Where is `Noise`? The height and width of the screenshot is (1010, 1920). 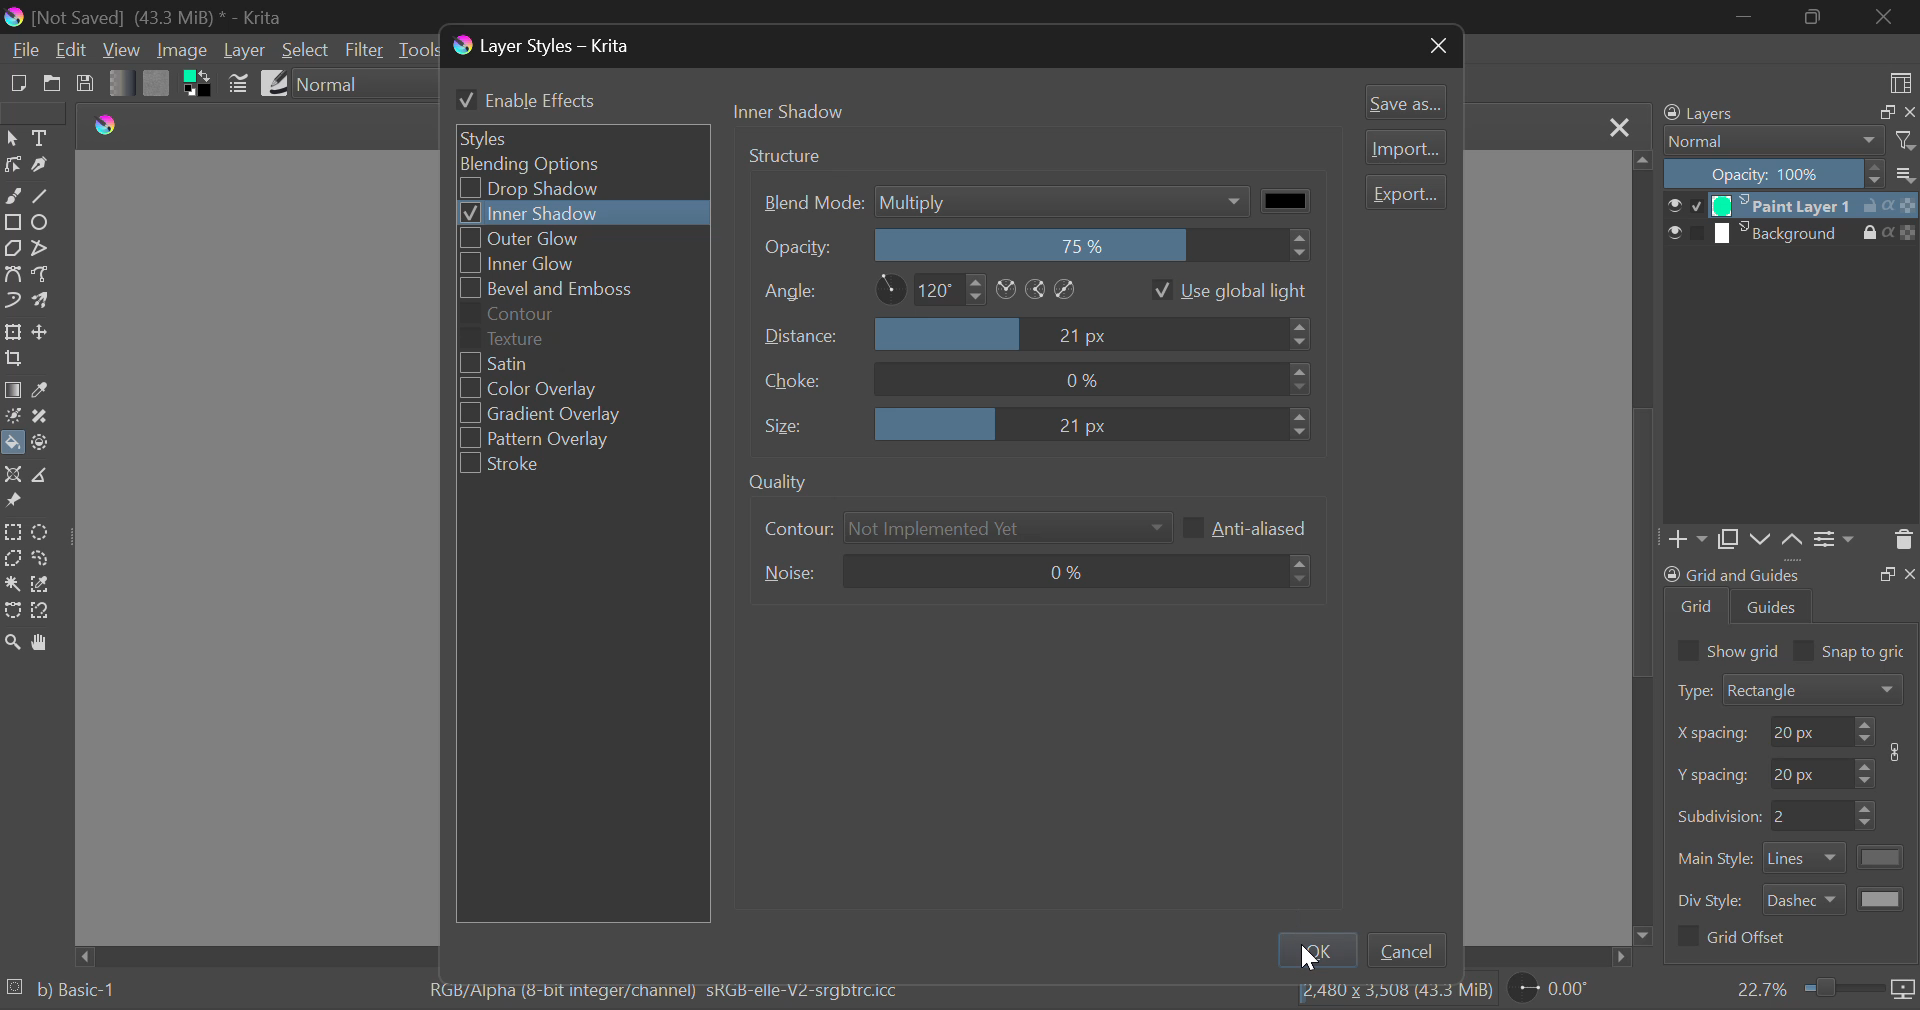
Noise is located at coordinates (1040, 572).